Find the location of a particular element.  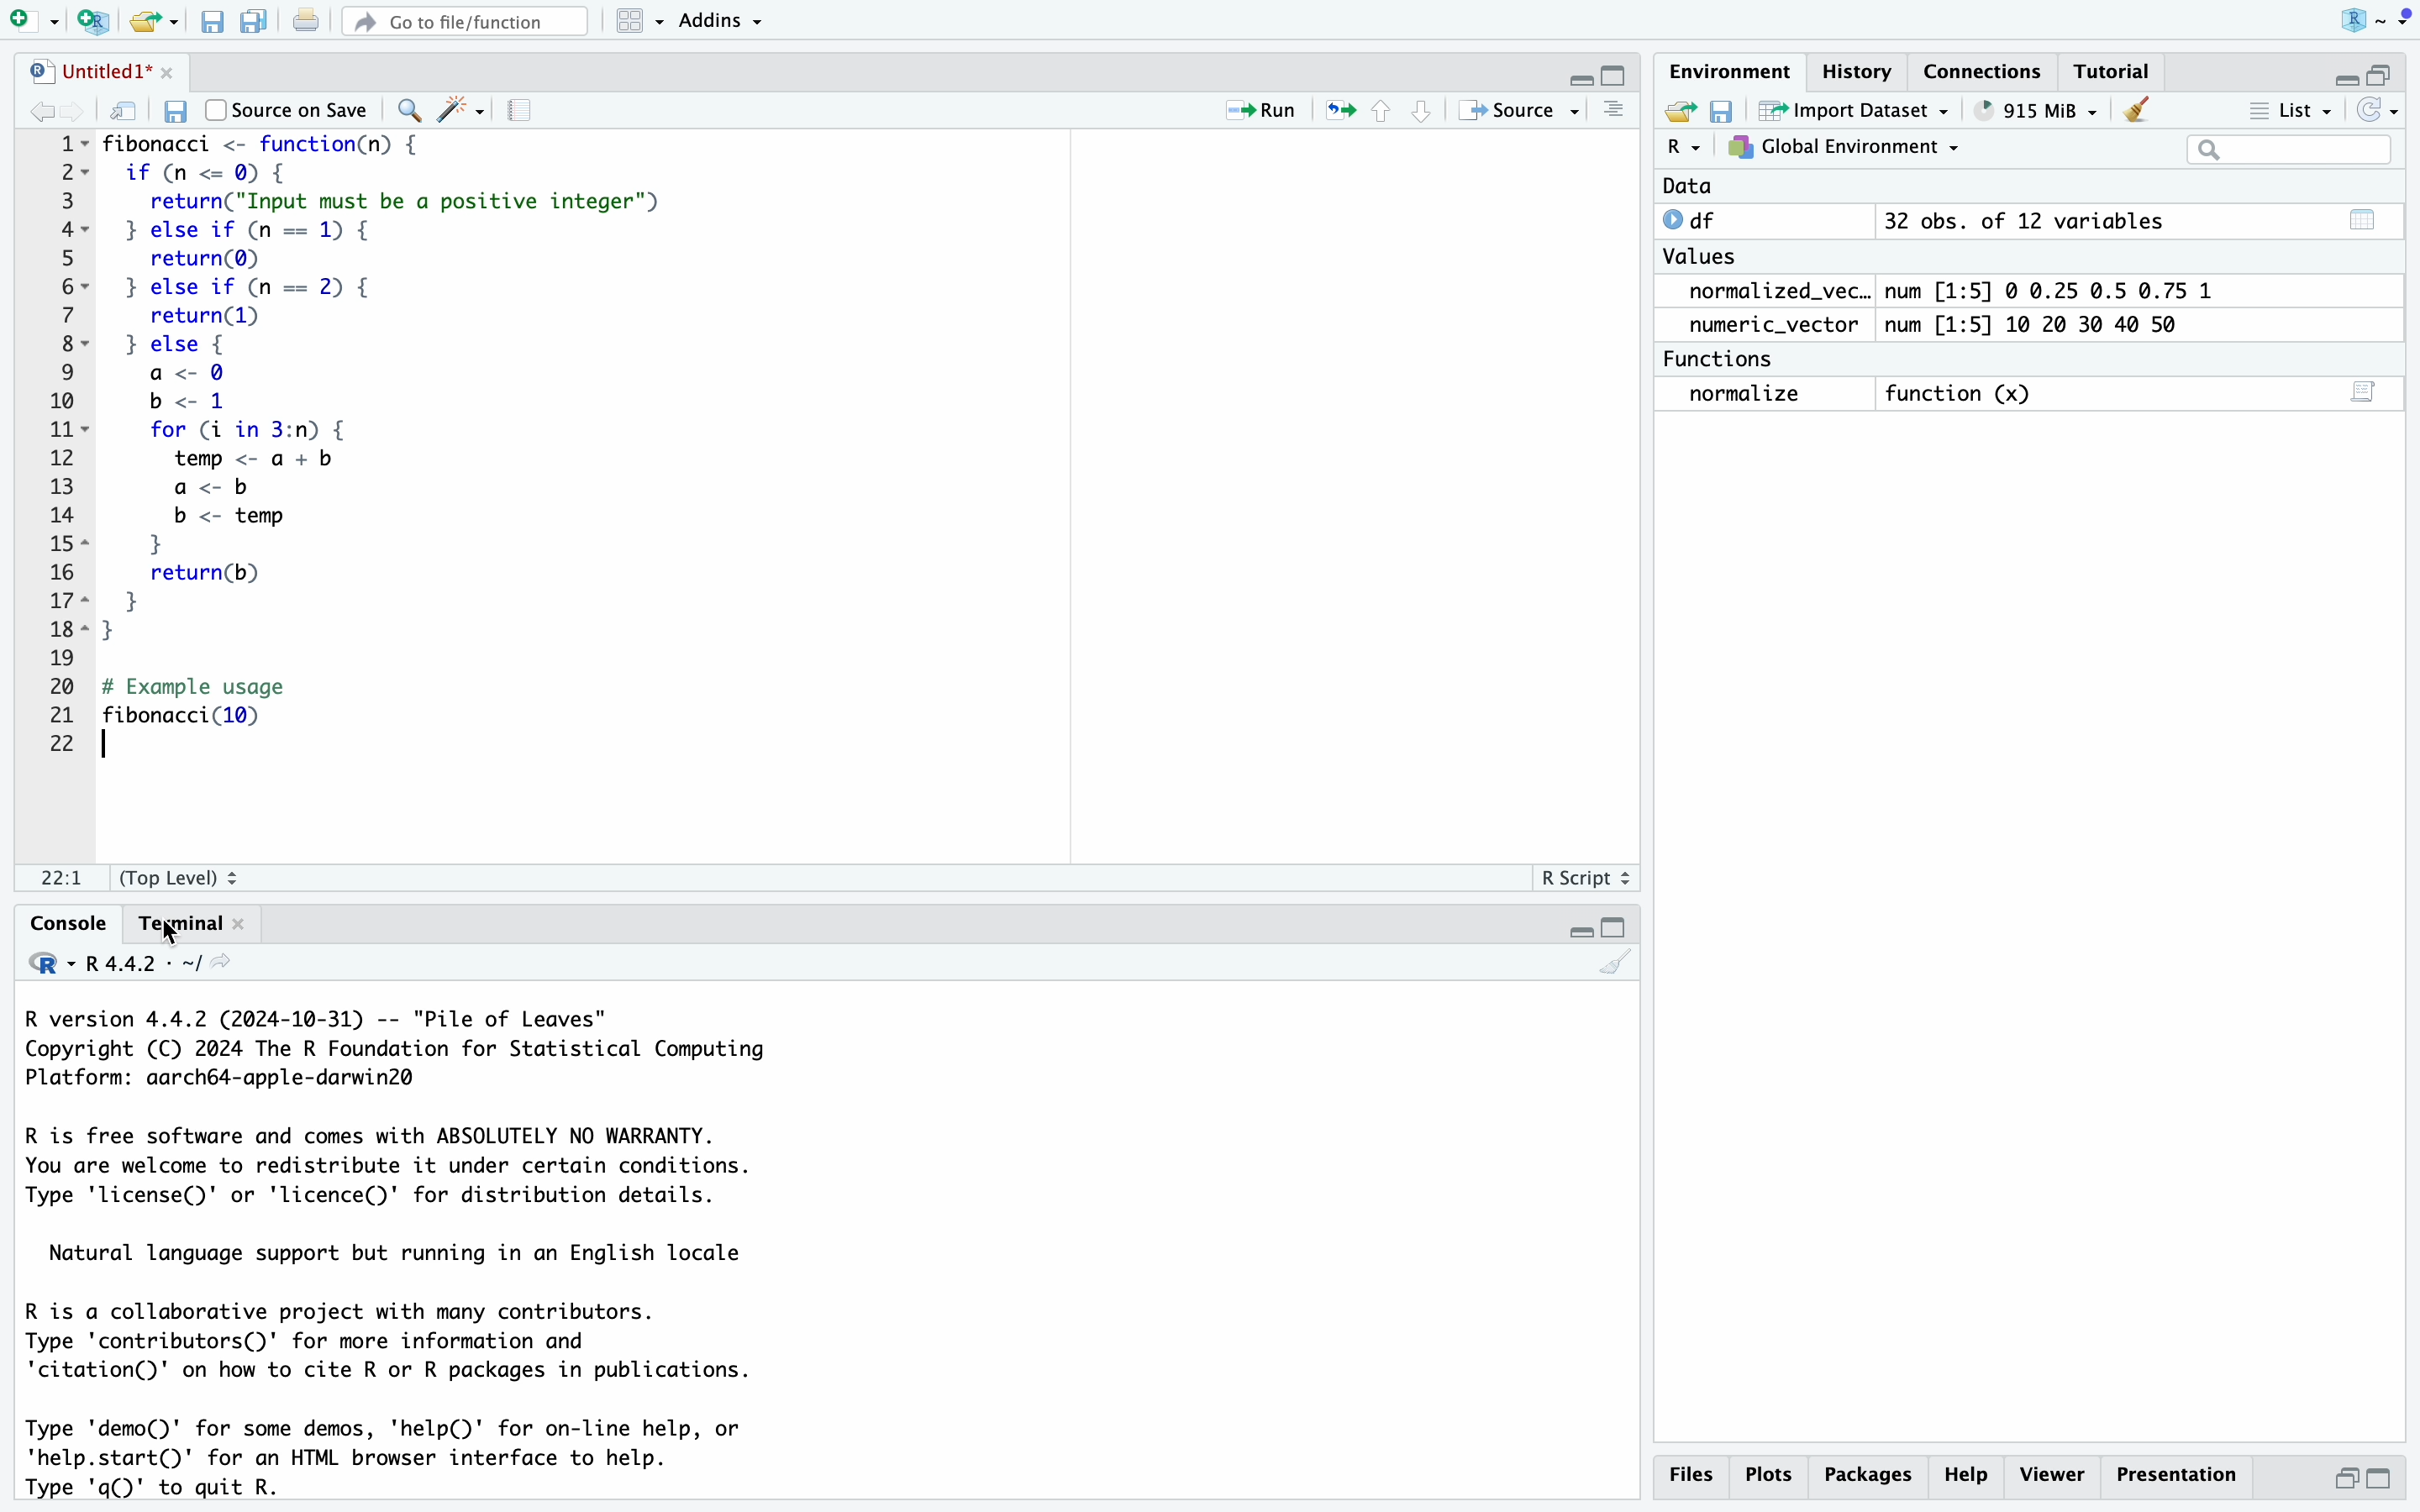

list is located at coordinates (2282, 107).